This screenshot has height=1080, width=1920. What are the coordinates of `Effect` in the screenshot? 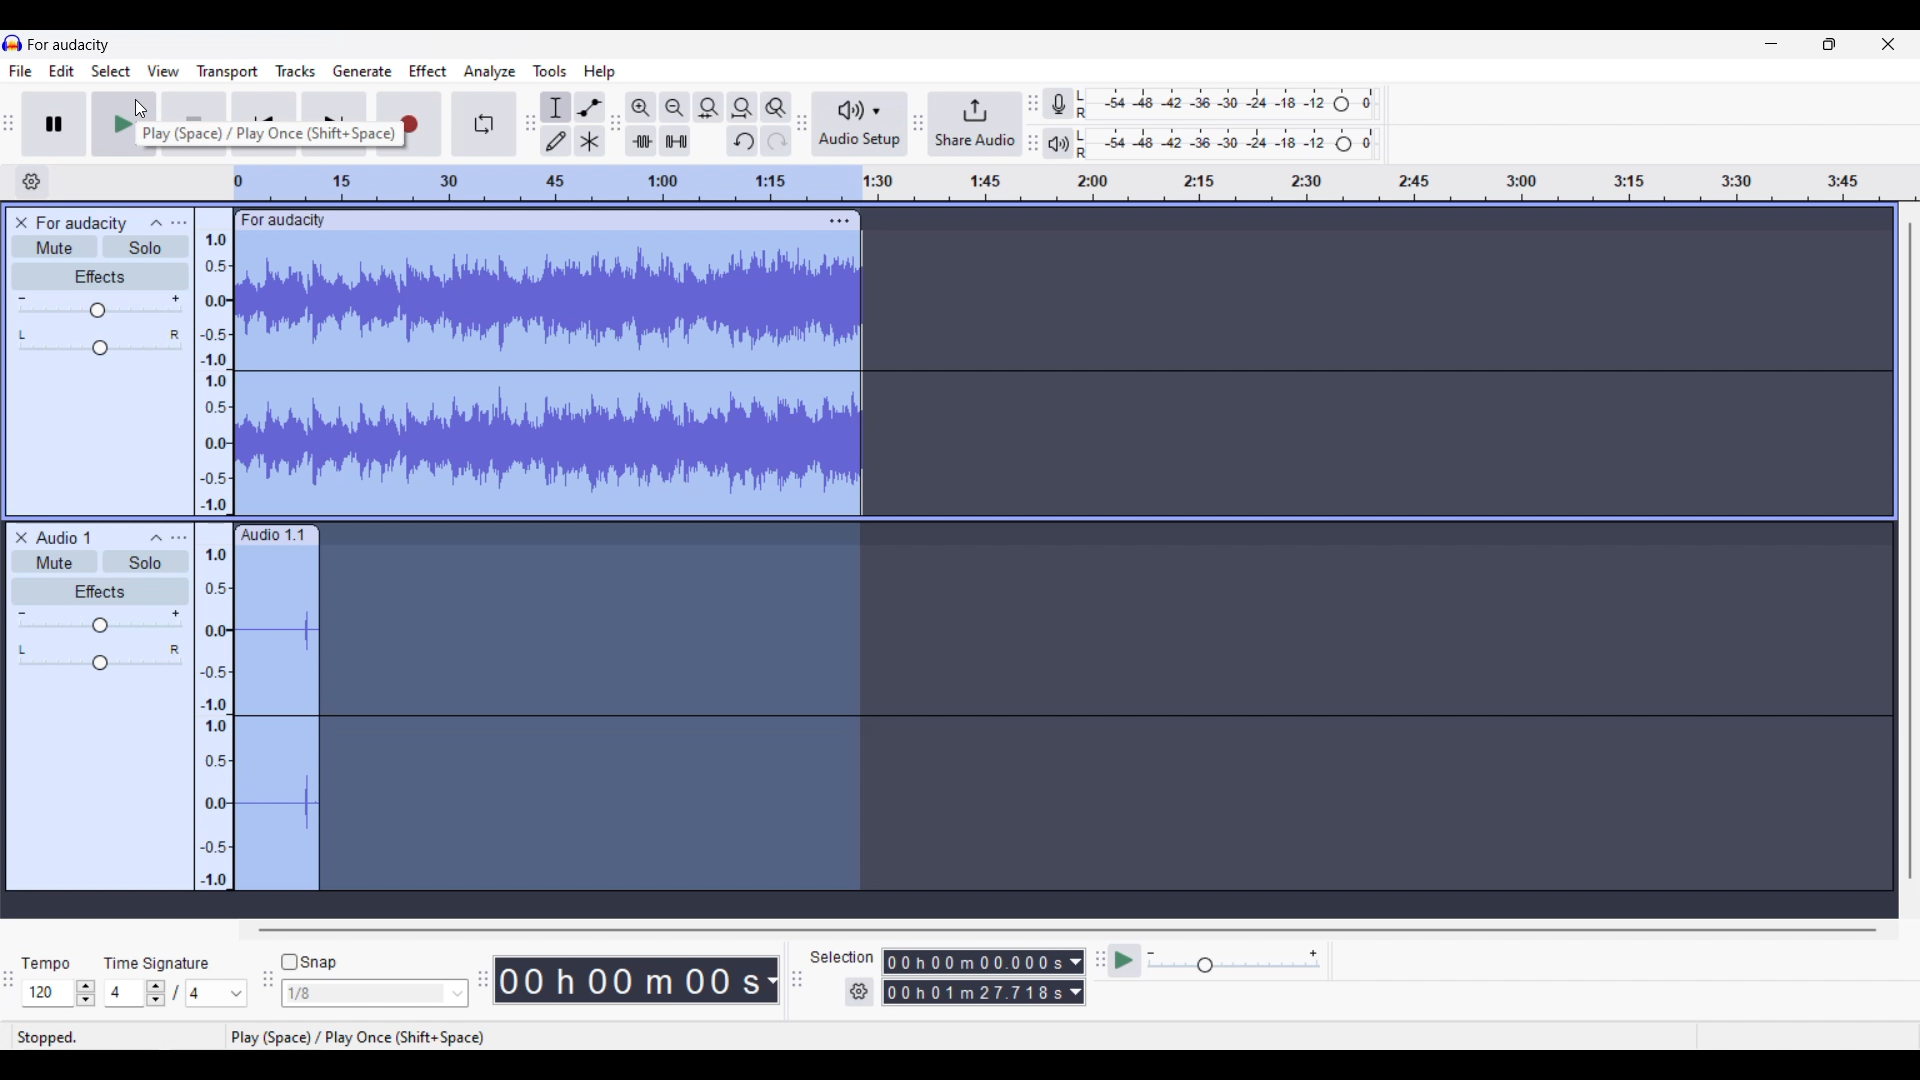 It's located at (427, 71).